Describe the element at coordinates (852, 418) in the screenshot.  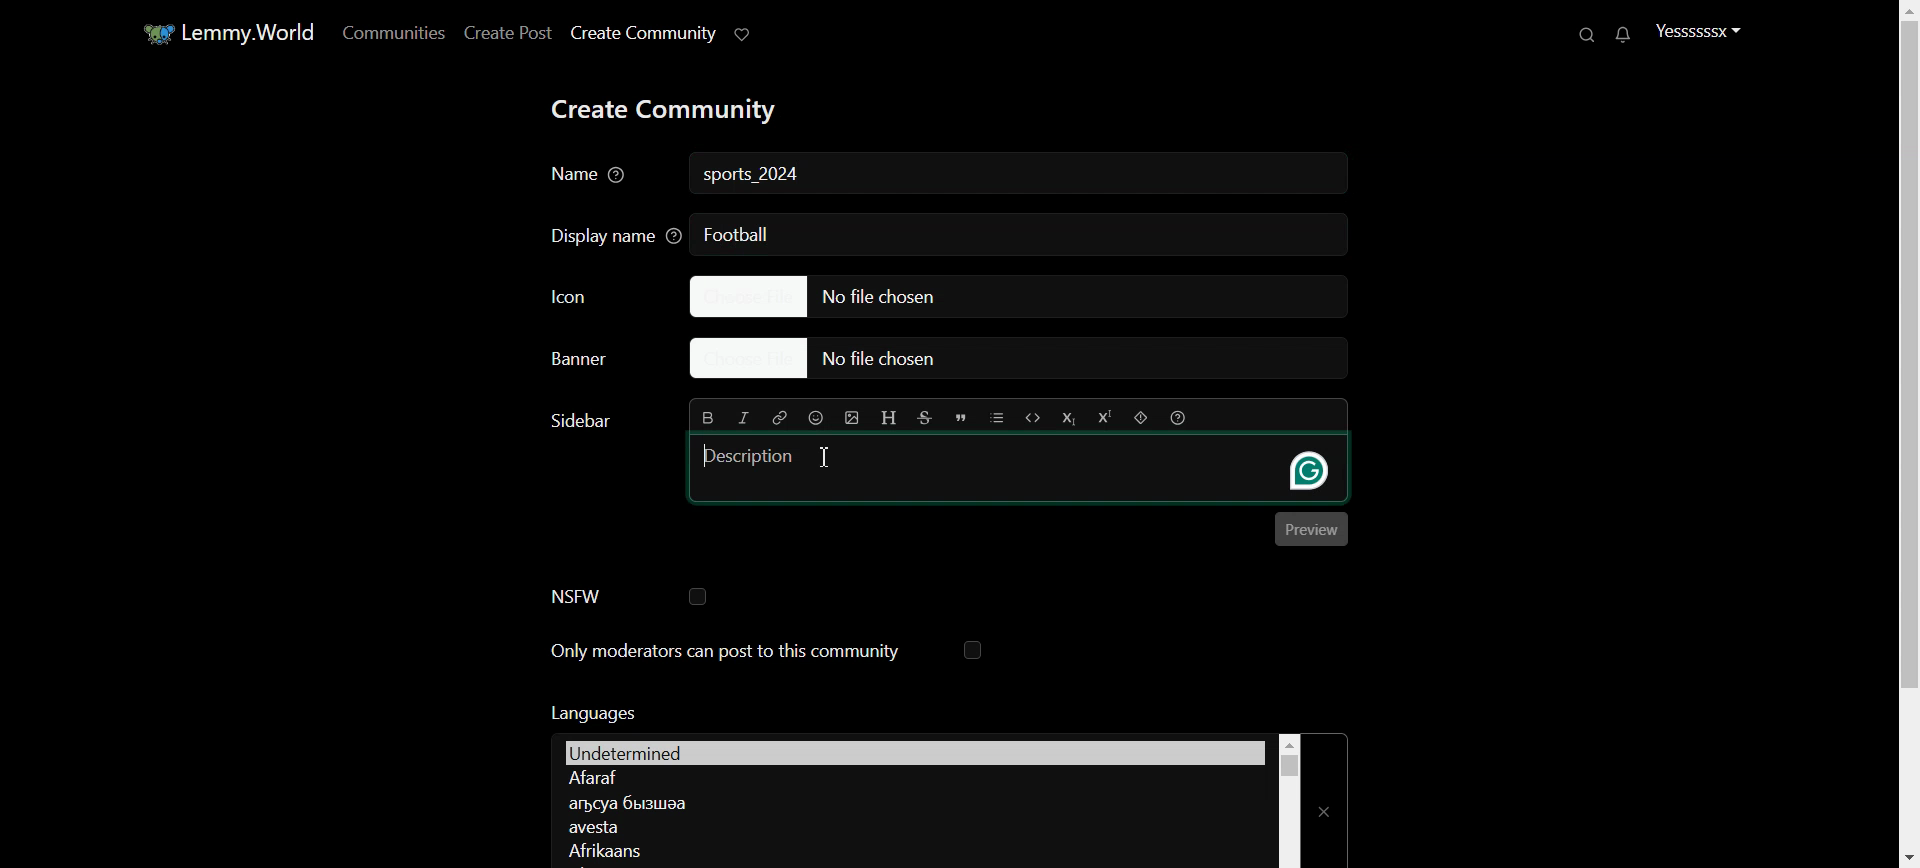
I see `Insert Picture` at that location.